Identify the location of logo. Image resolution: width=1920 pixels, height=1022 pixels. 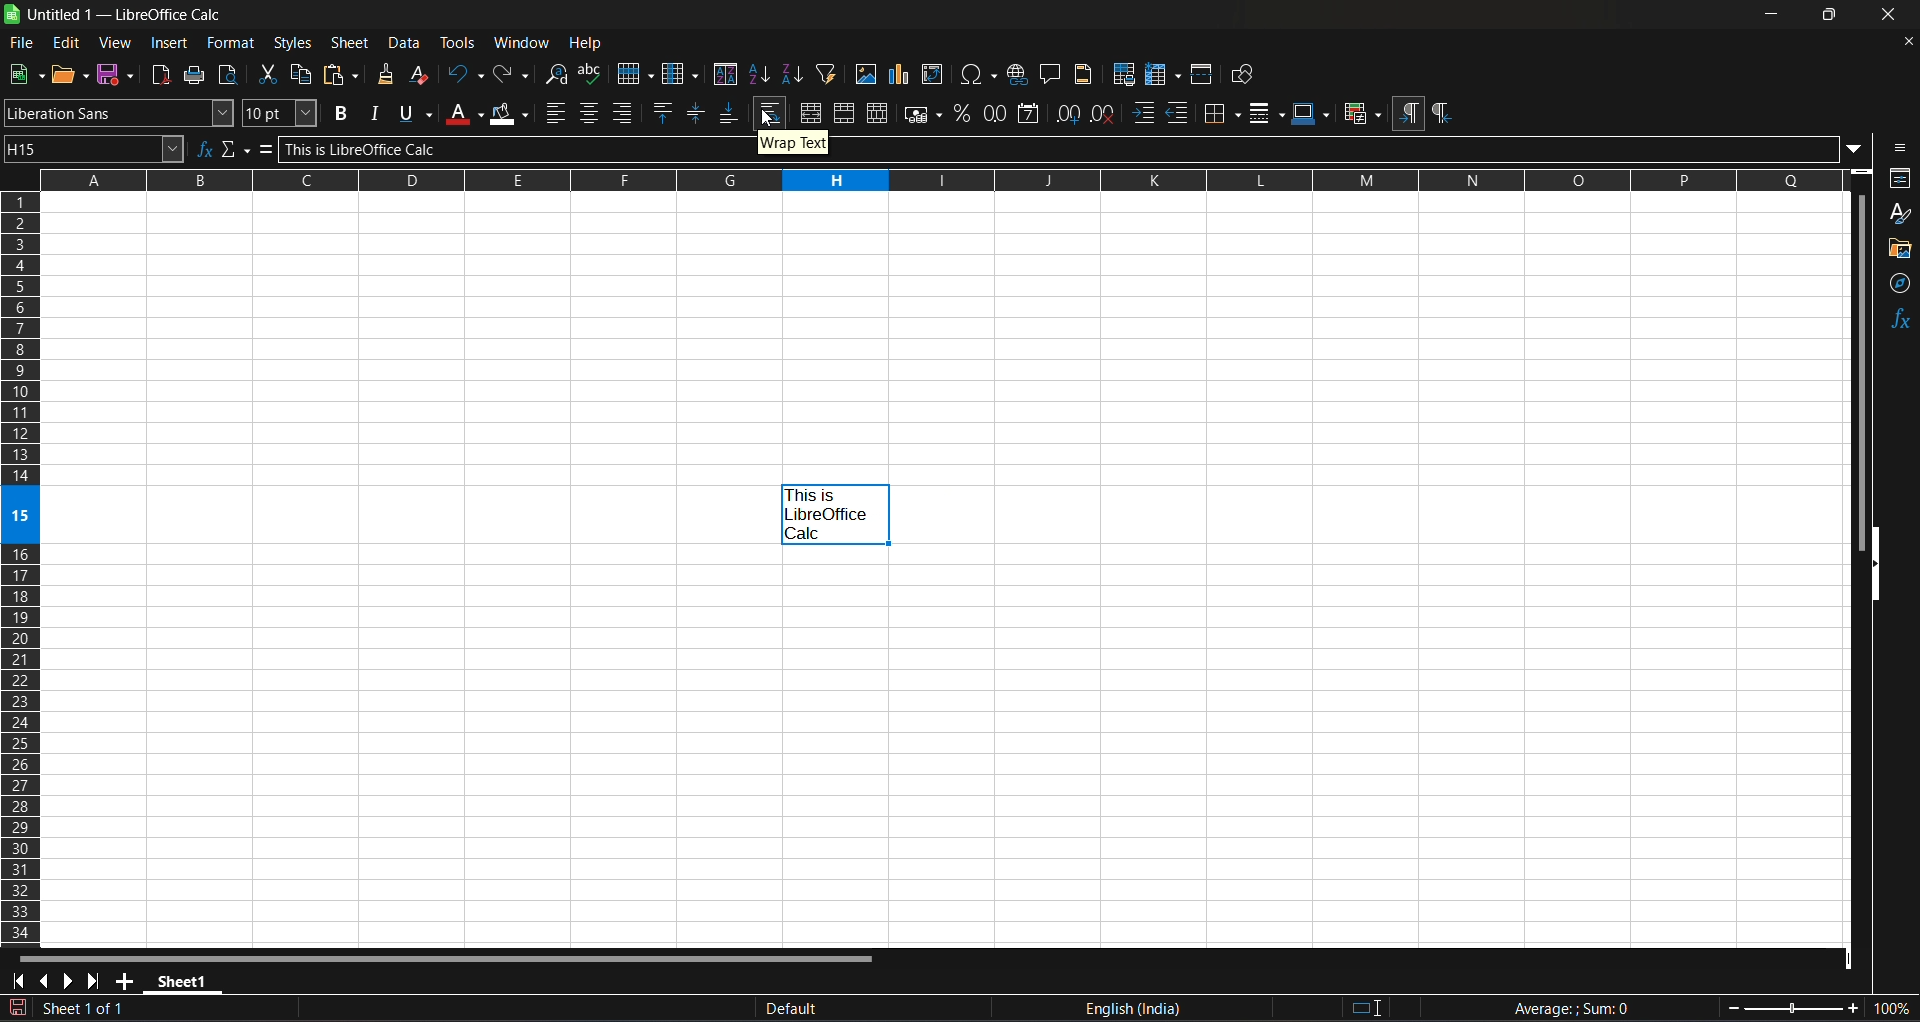
(12, 14).